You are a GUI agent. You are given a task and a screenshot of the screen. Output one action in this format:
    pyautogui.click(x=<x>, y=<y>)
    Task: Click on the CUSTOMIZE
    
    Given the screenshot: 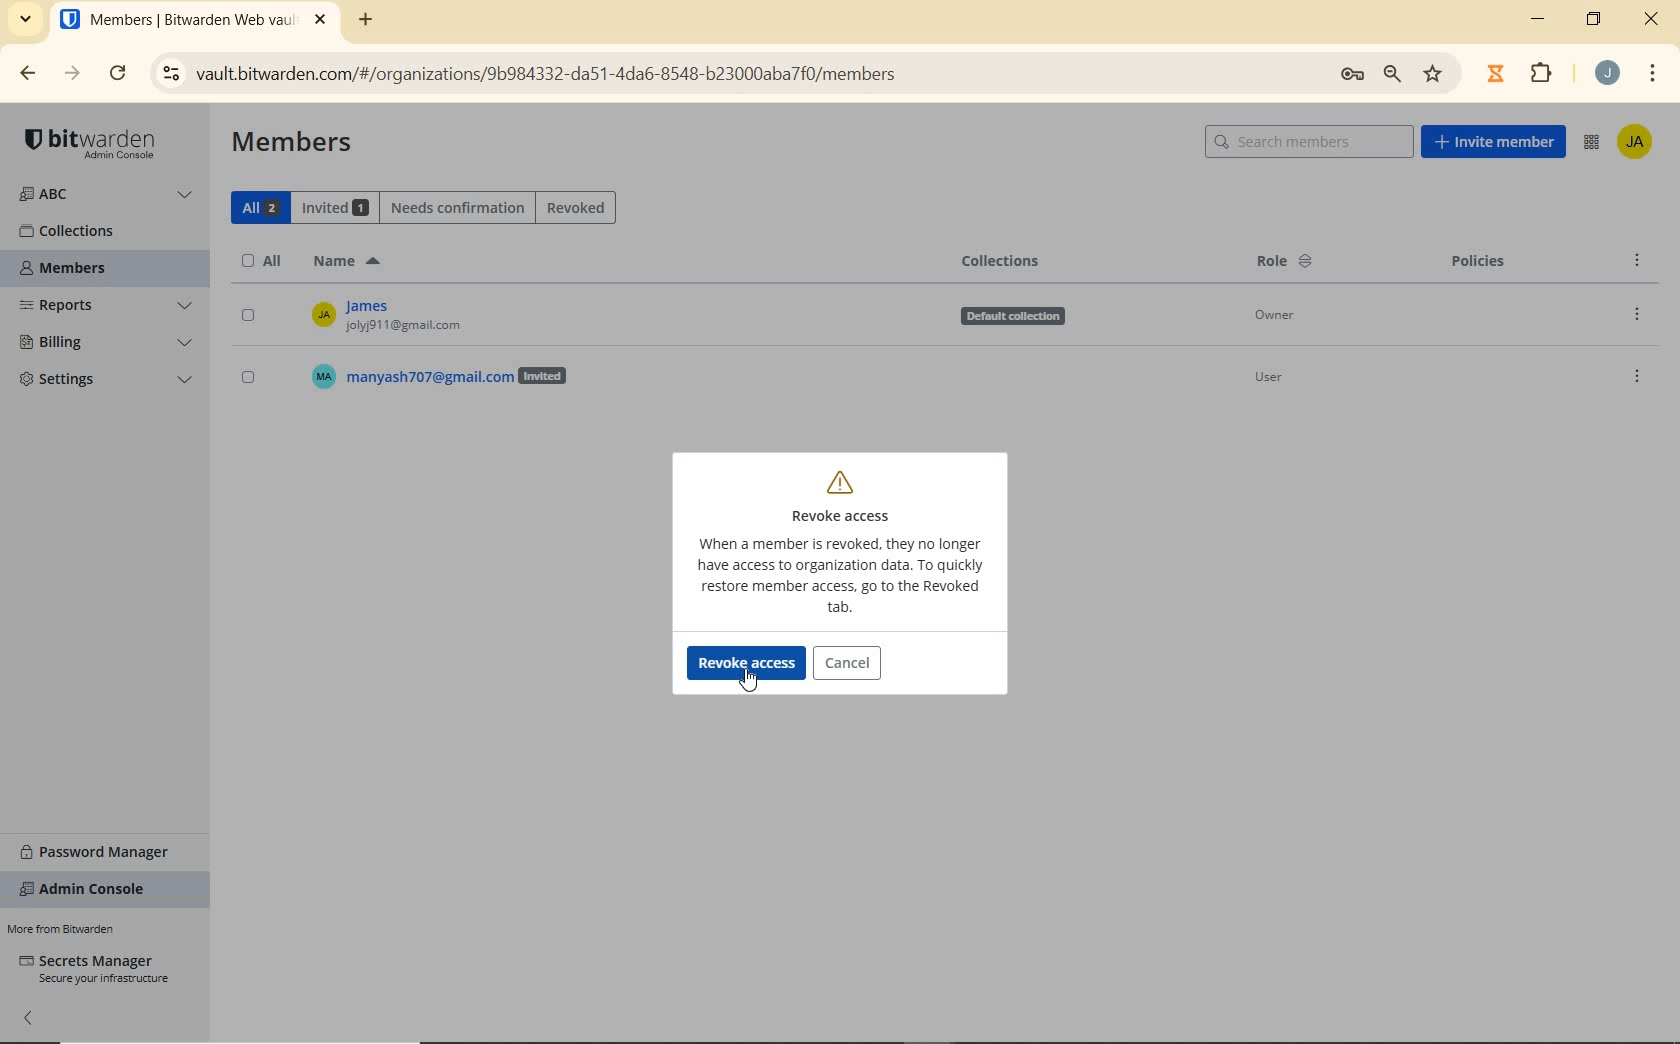 What is the action you would take?
    pyautogui.click(x=1654, y=73)
    